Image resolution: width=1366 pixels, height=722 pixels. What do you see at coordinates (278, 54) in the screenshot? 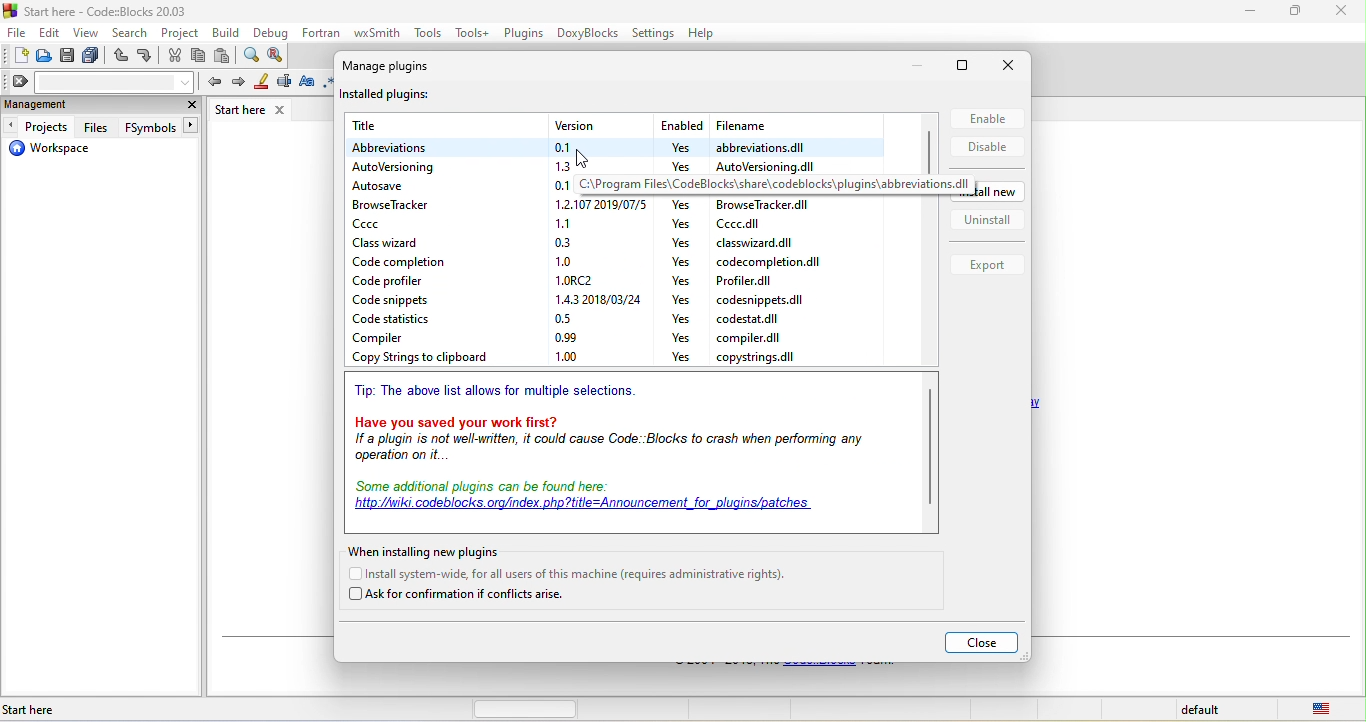
I see `replace` at bounding box center [278, 54].